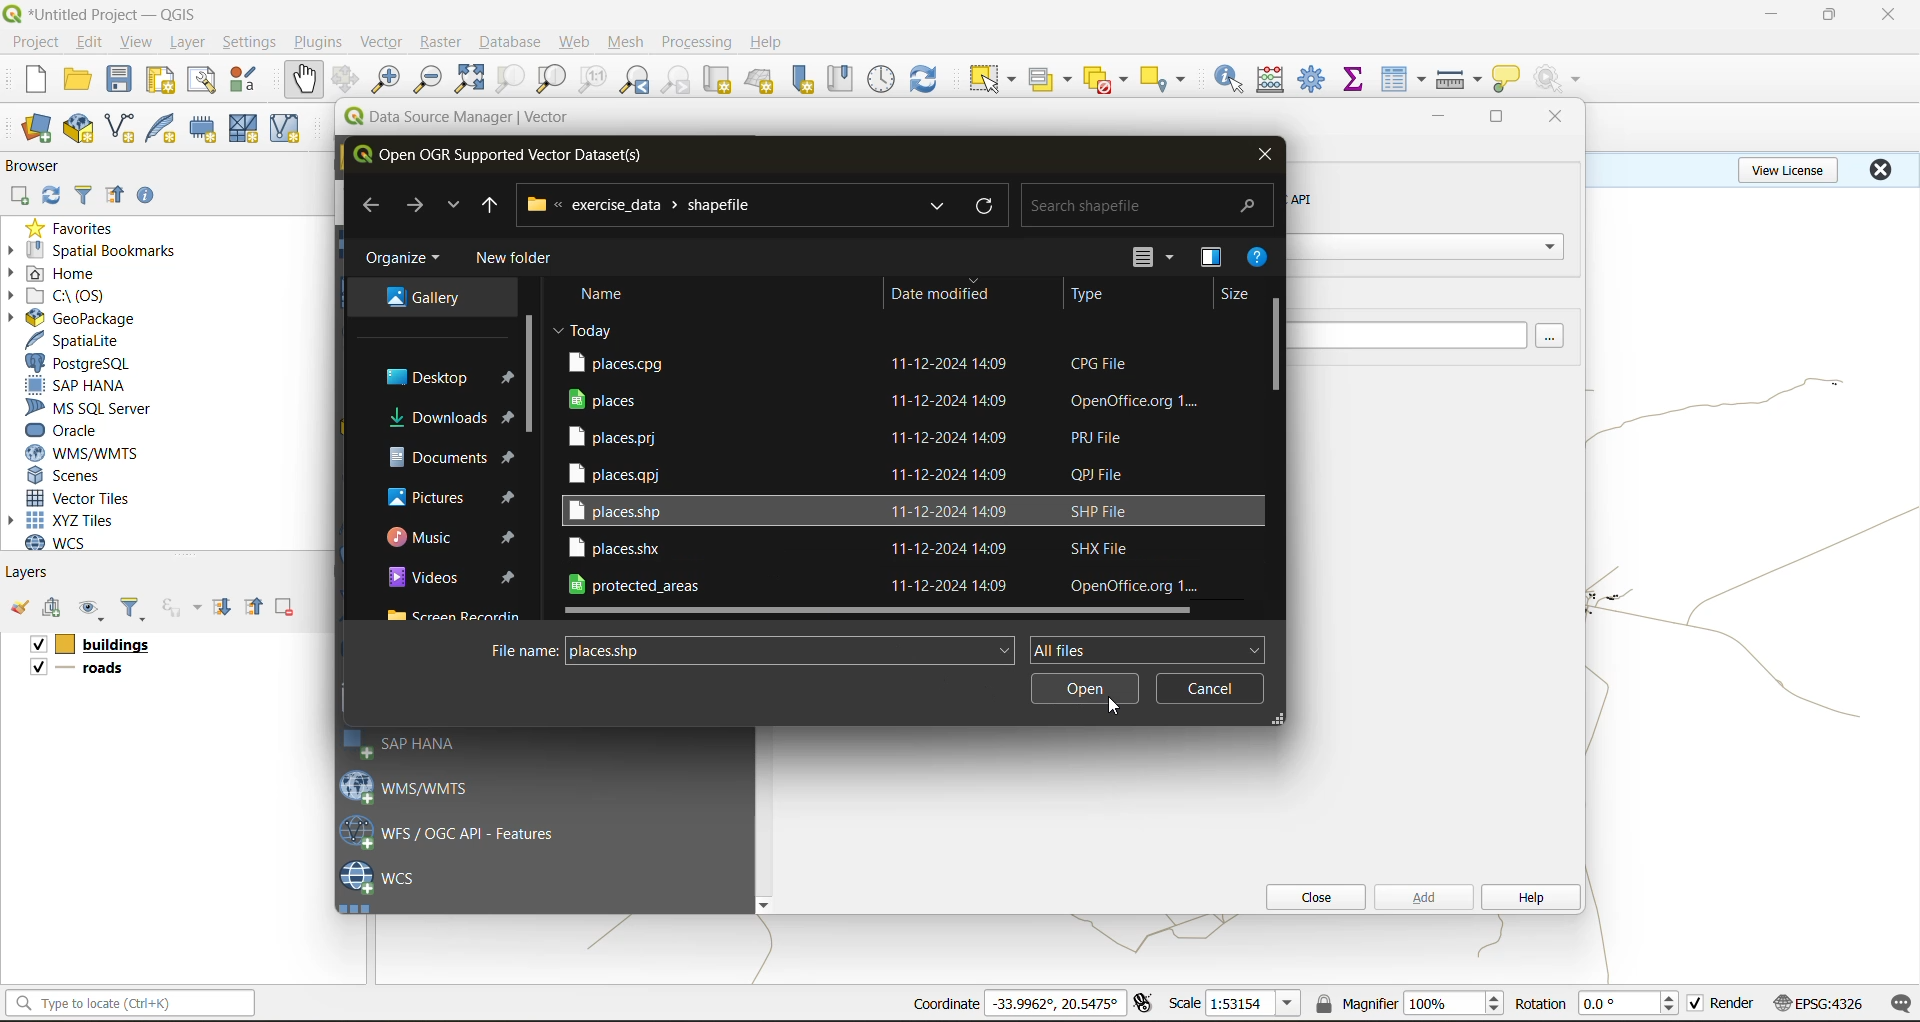 This screenshot has height=1022, width=1920. I want to click on file/folder names, so click(906, 361).